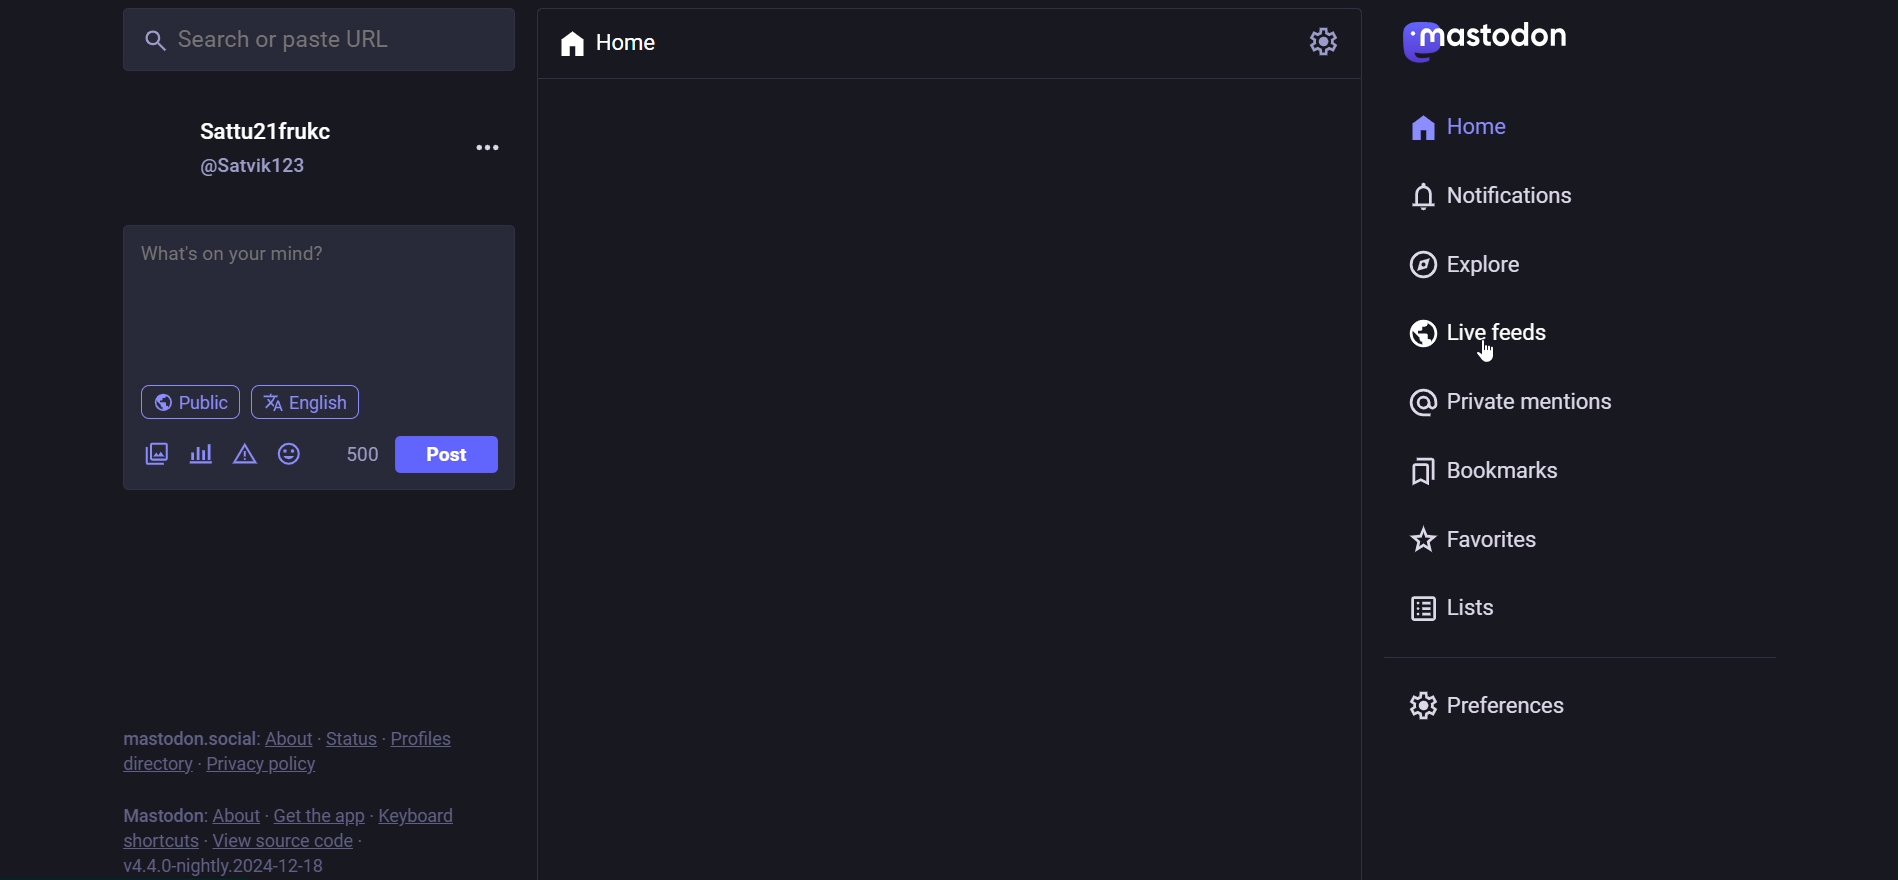 This screenshot has height=880, width=1898. I want to click on private mention, so click(1492, 399).